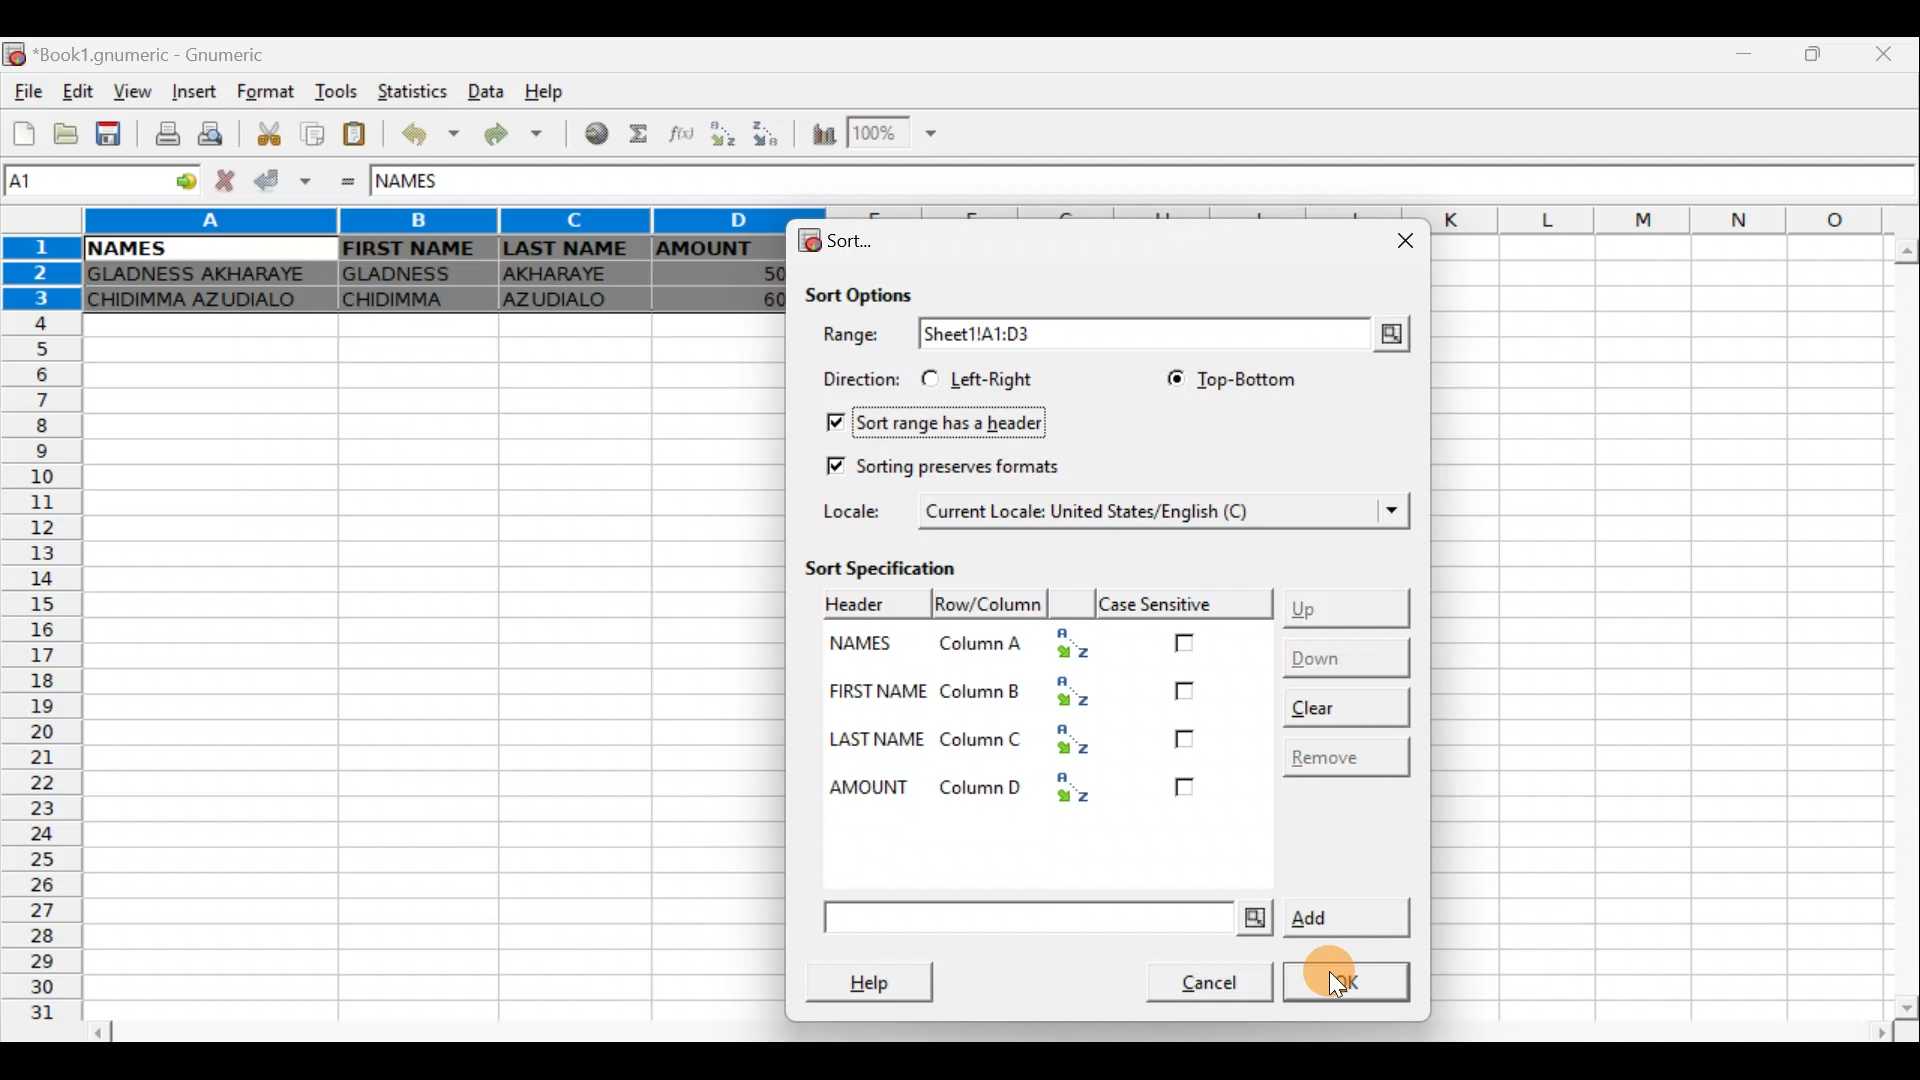 The width and height of the screenshot is (1920, 1080). I want to click on Zoom, so click(898, 130).